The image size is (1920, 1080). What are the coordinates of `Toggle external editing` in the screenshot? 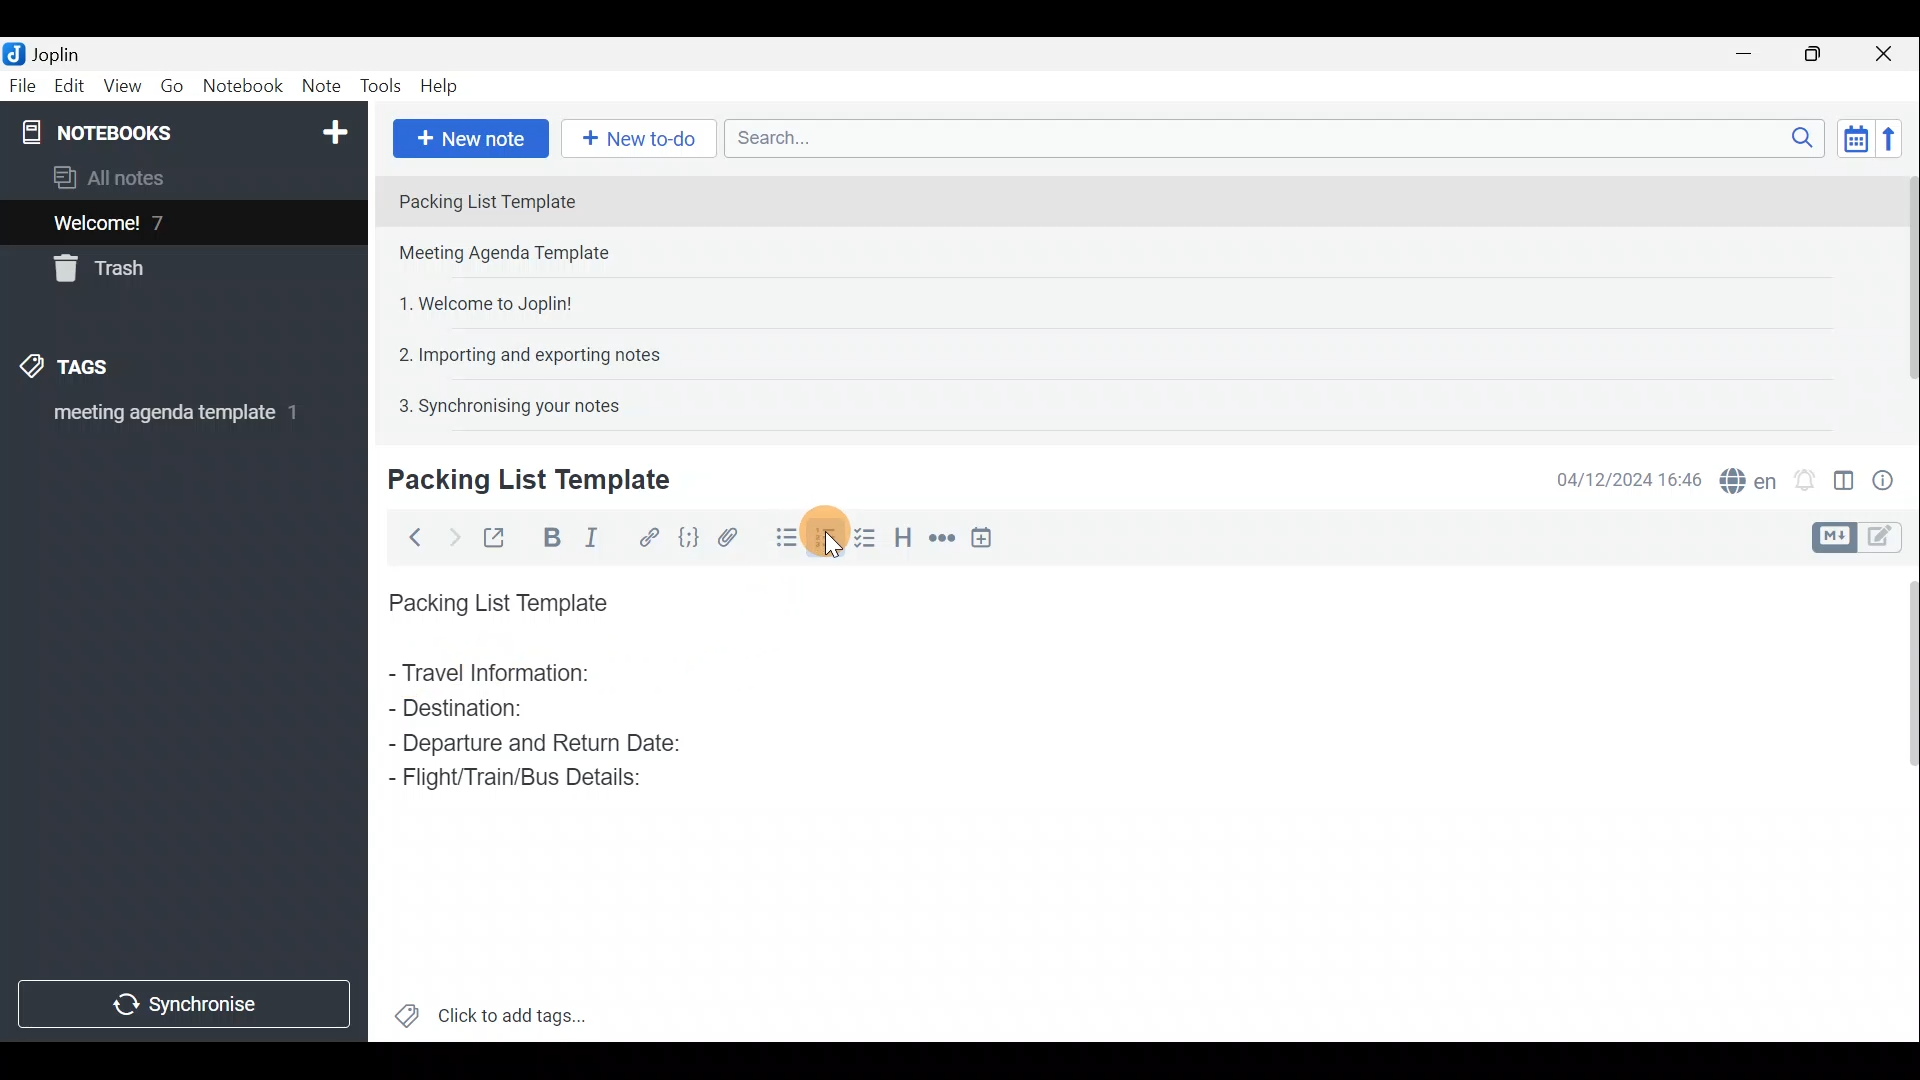 It's located at (496, 535).